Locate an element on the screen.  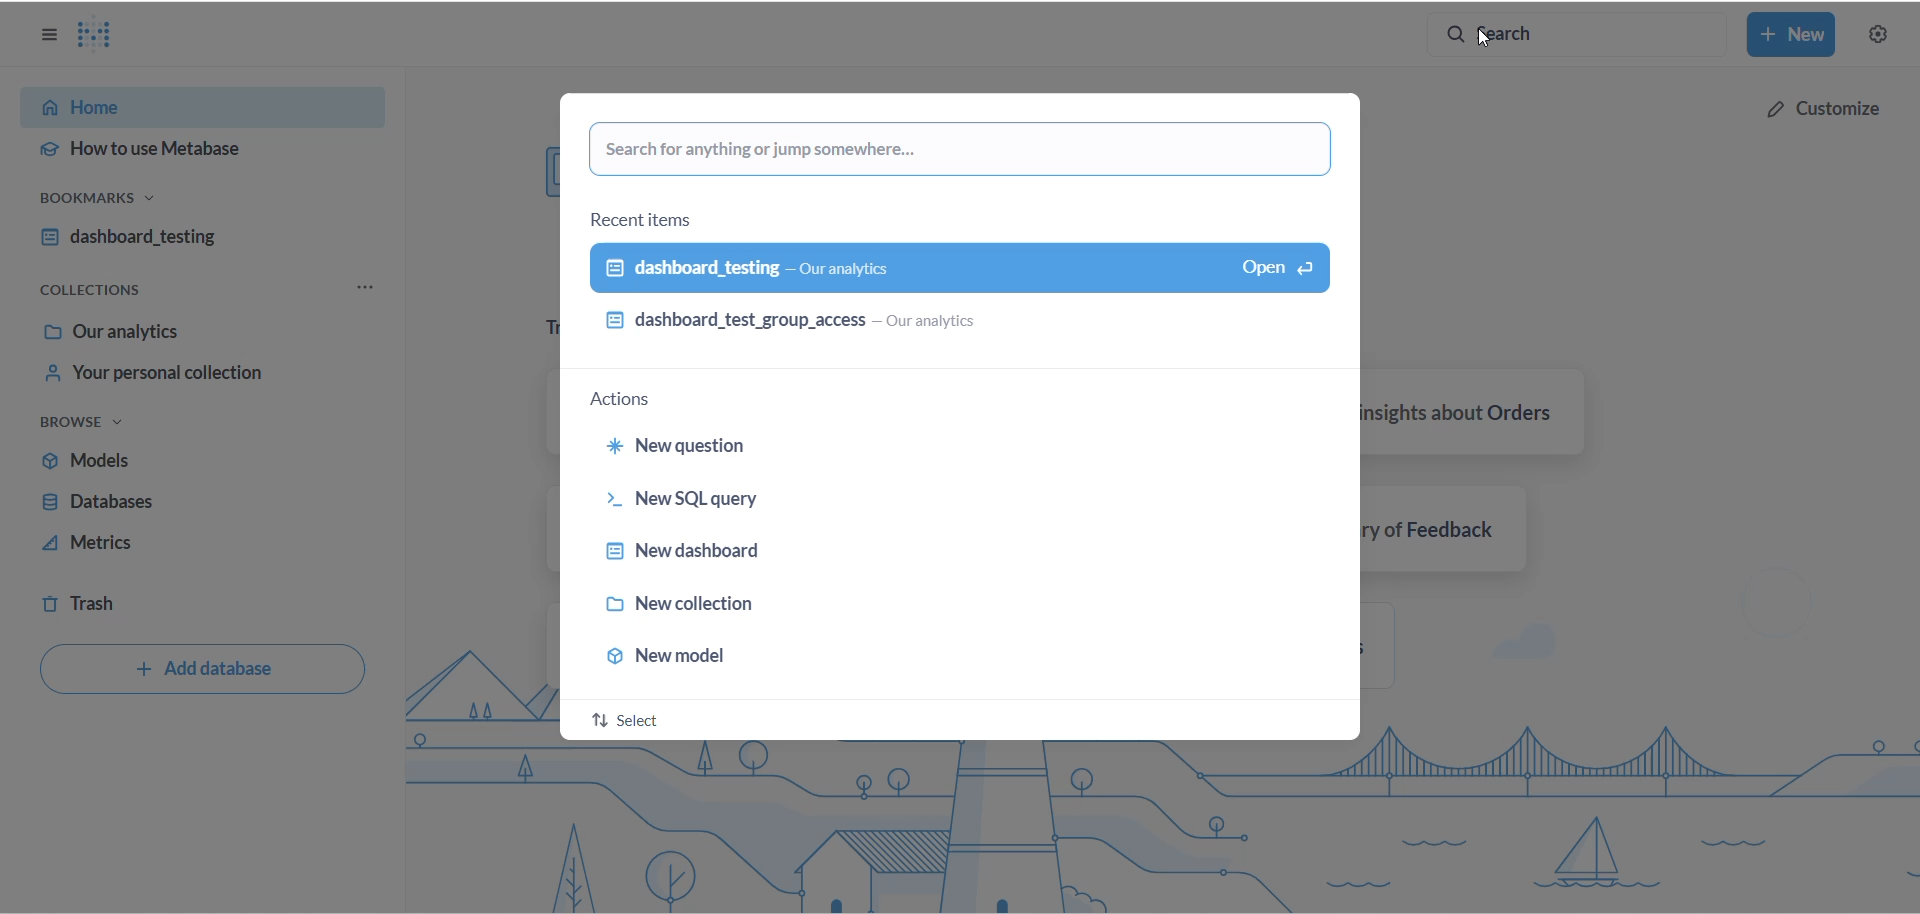
recent items  is located at coordinates (638, 219).